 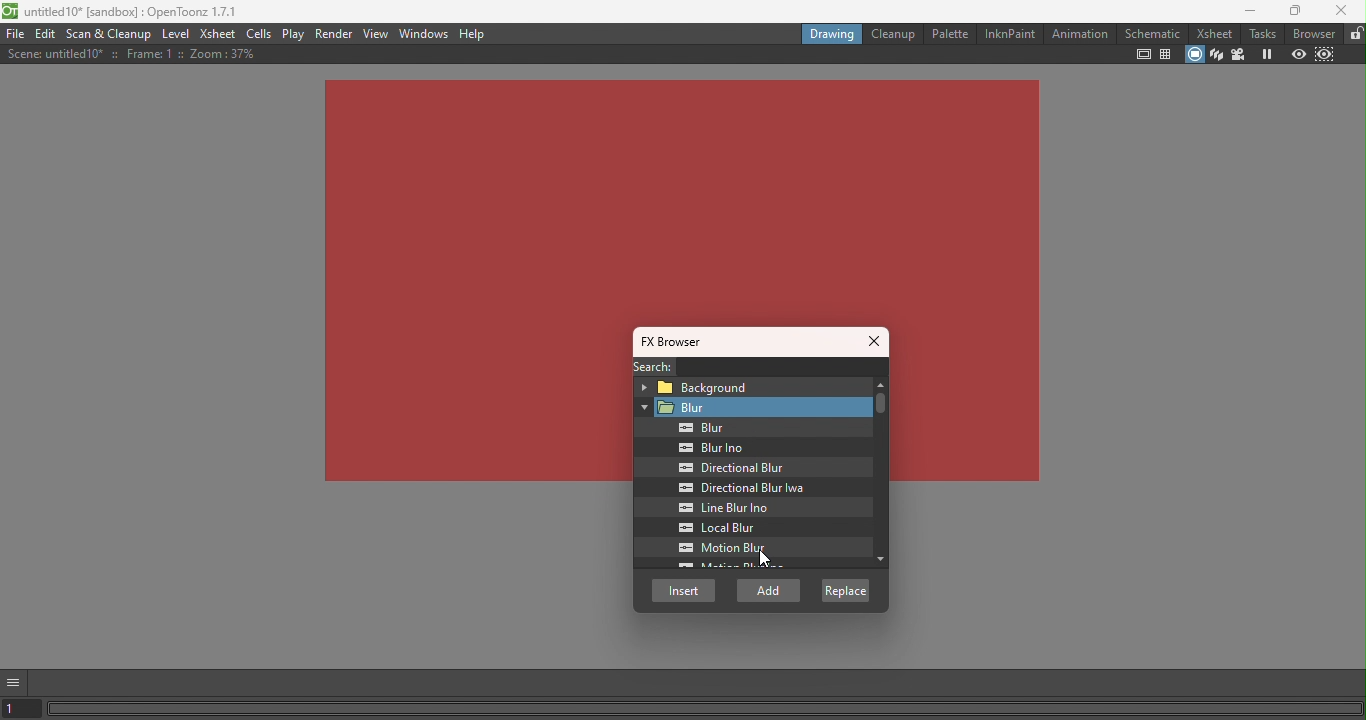 I want to click on Drawing, so click(x=831, y=33).